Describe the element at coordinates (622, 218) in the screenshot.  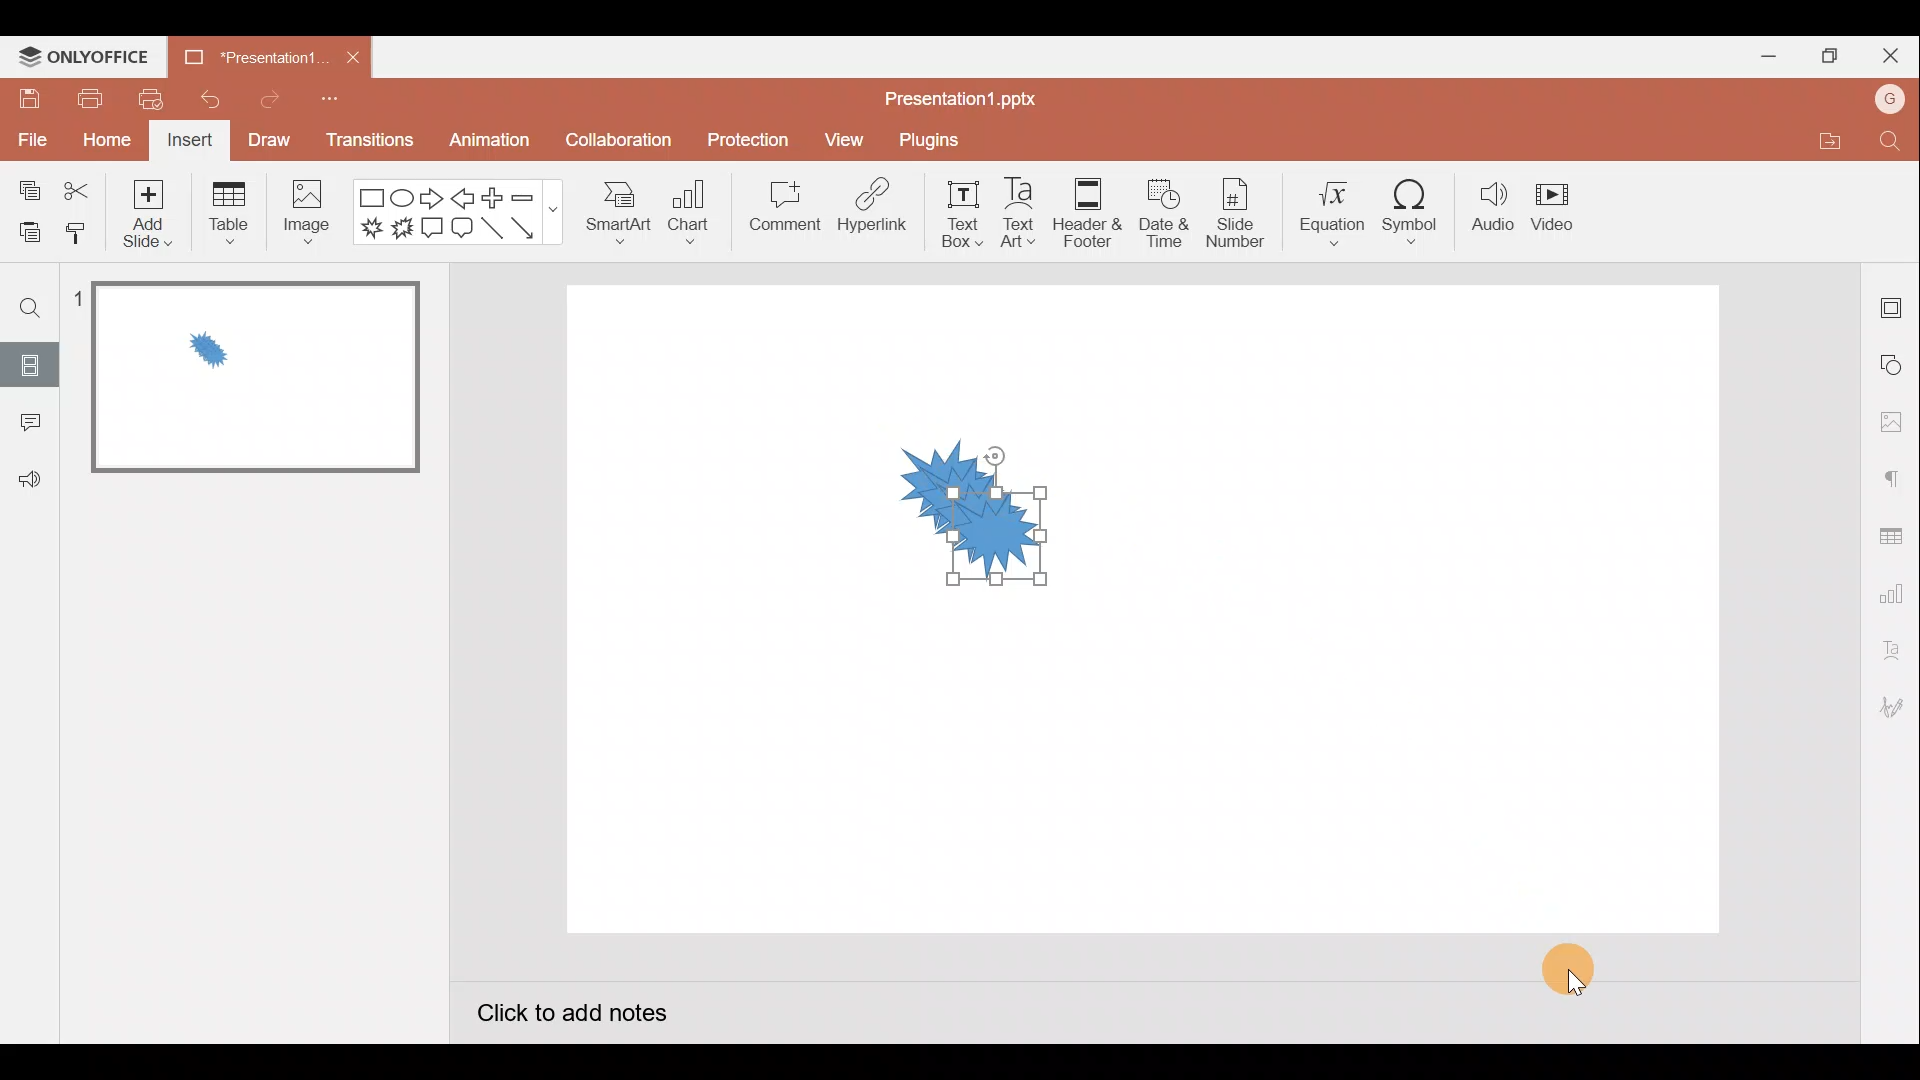
I see `Smart Art` at that location.